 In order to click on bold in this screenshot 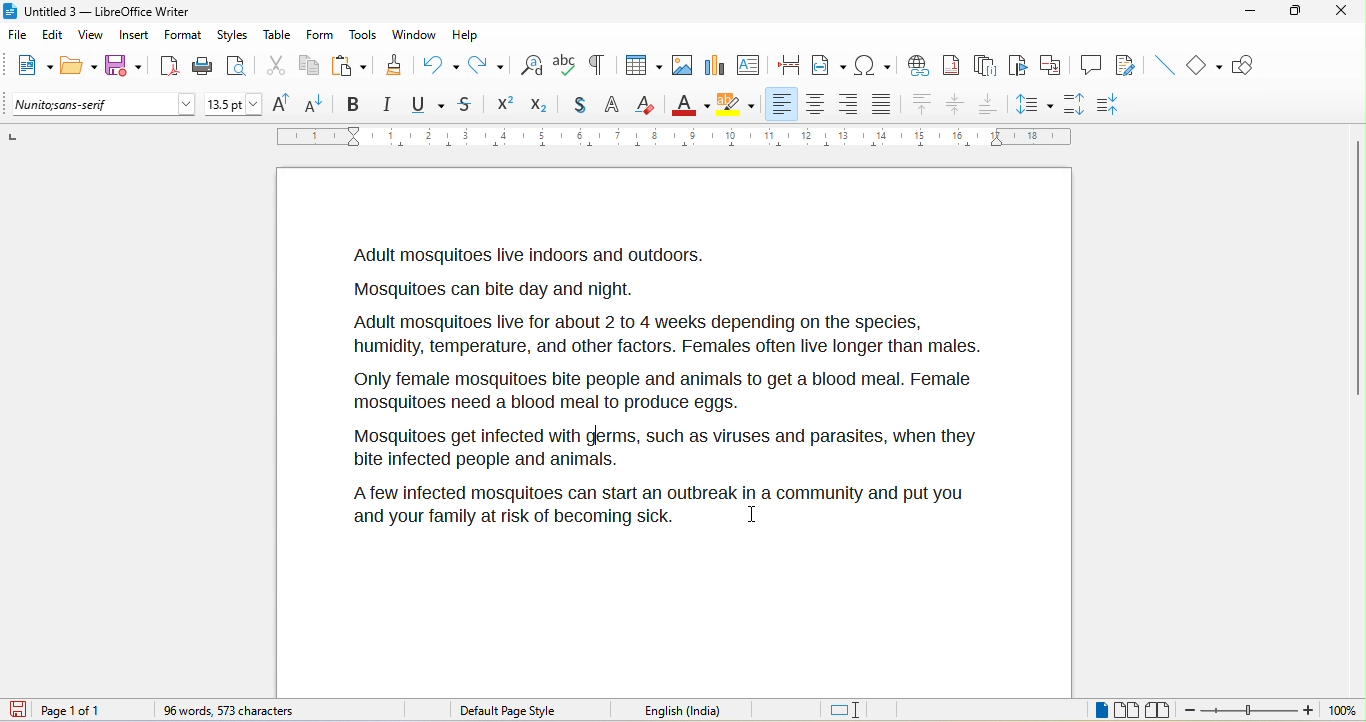, I will do `click(355, 103)`.